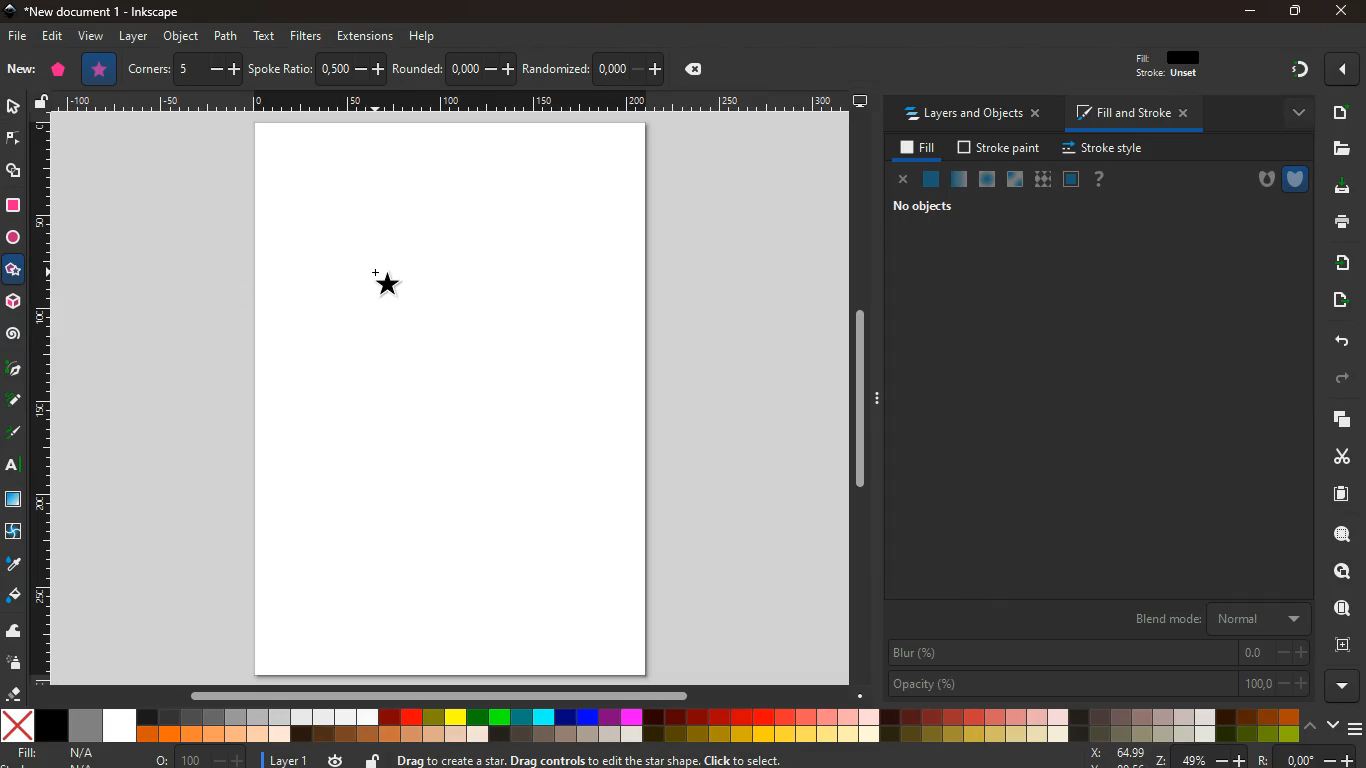 The height and width of the screenshot is (768, 1366). I want to click on gradient, so click(1289, 70).